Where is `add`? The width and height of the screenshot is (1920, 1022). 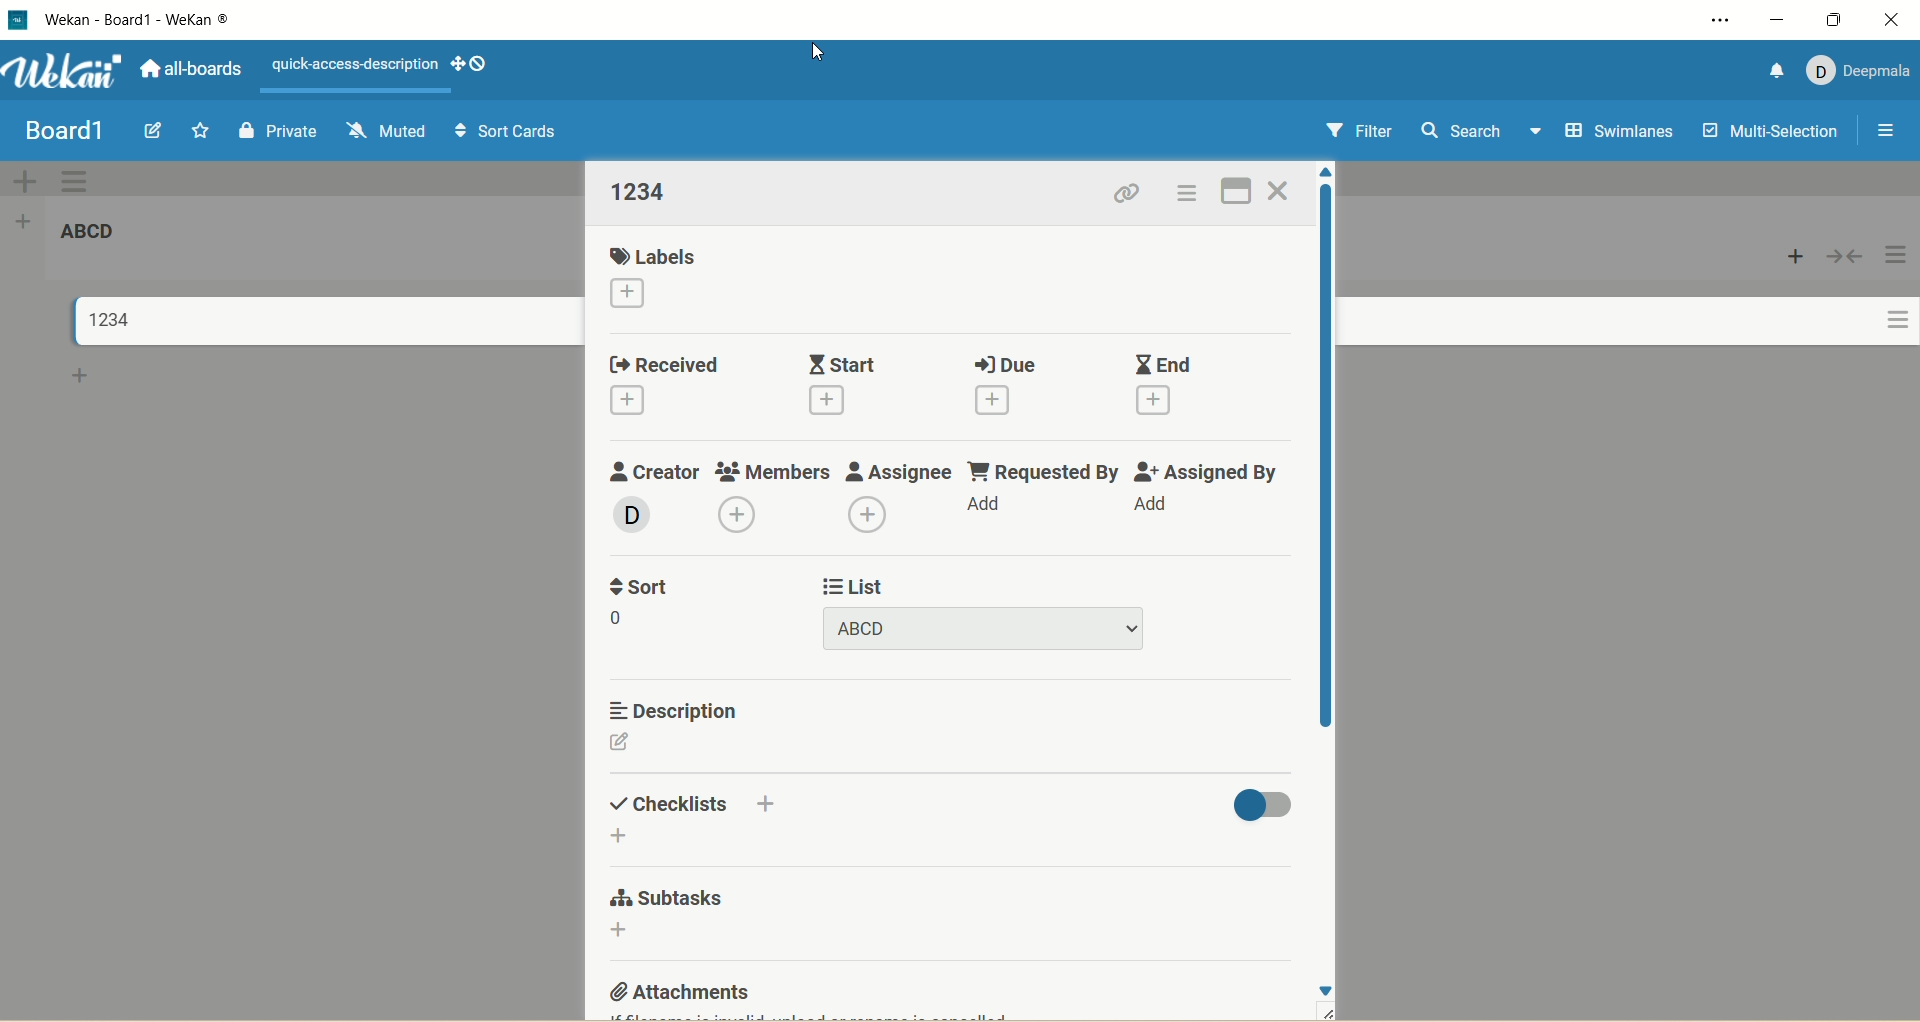
add is located at coordinates (727, 513).